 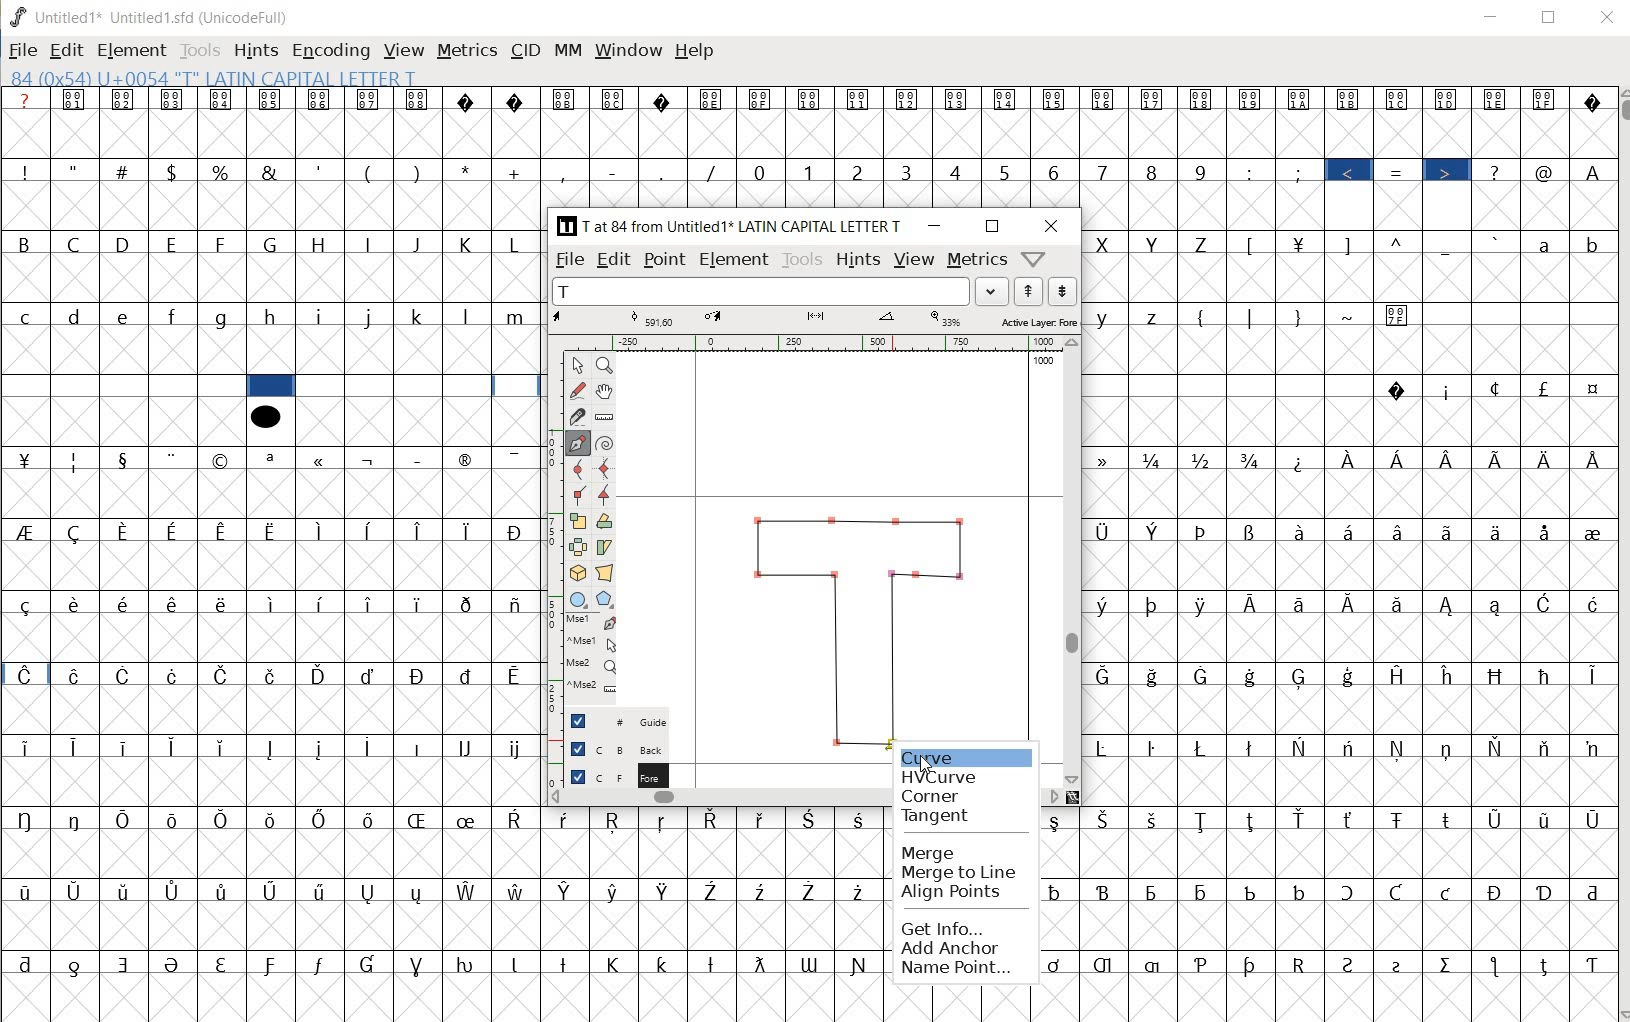 I want to click on ?, so click(x=28, y=100).